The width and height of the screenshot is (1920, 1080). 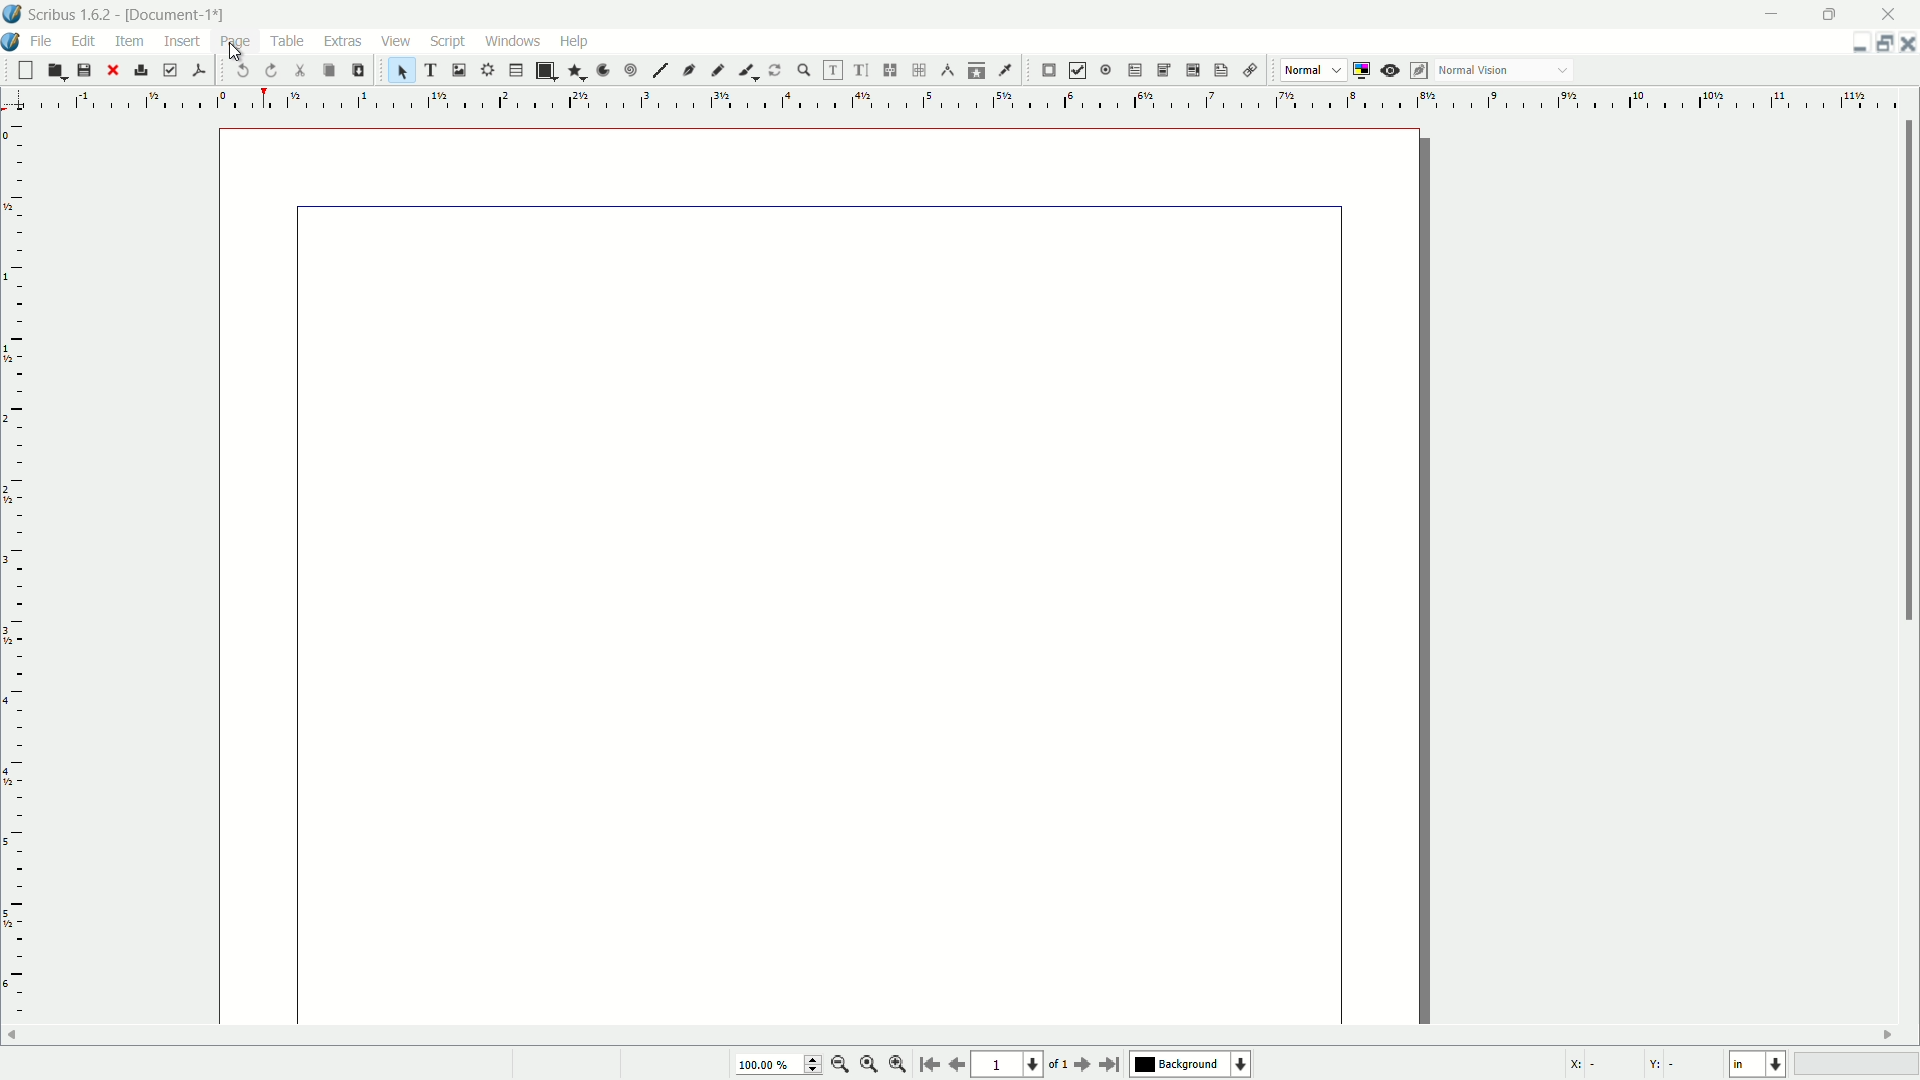 What do you see at coordinates (14, 587) in the screenshot?
I see `measuring scale` at bounding box center [14, 587].